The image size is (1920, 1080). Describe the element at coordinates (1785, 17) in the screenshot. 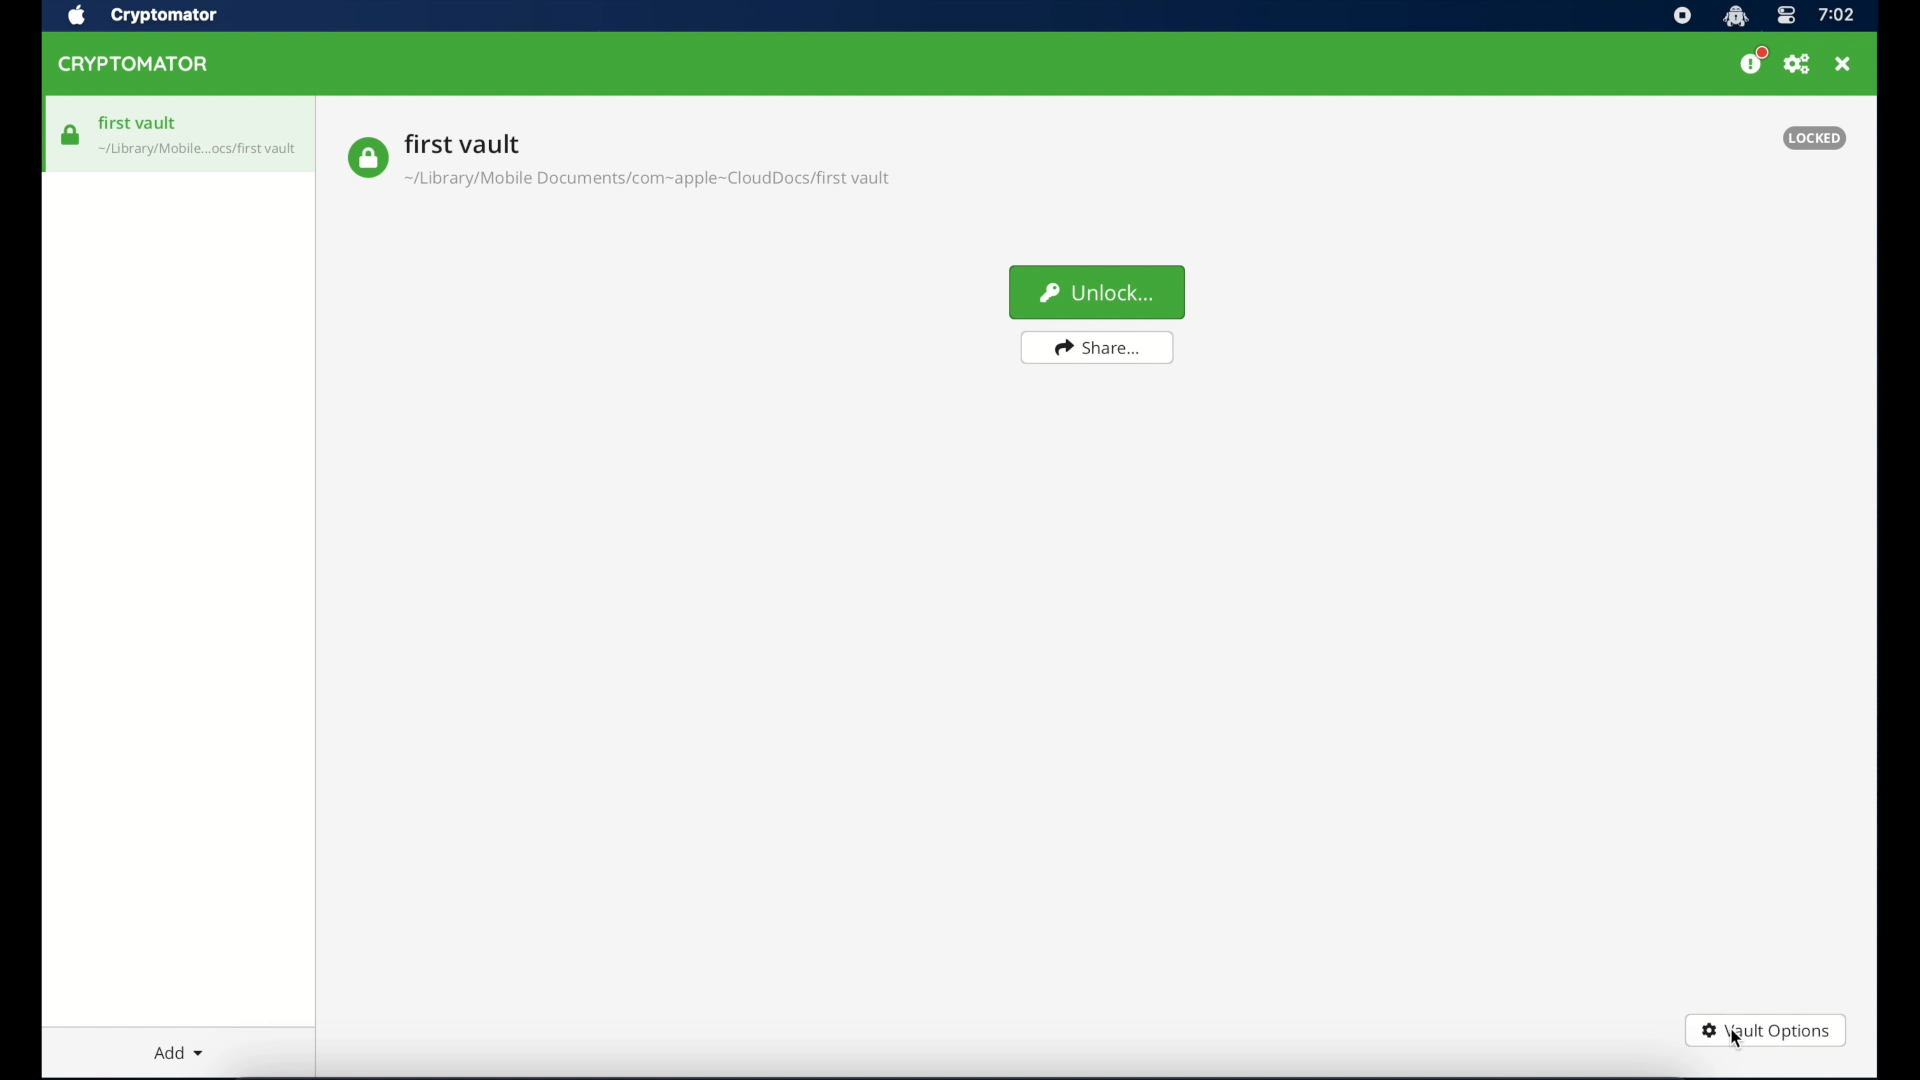

I see `control center` at that location.